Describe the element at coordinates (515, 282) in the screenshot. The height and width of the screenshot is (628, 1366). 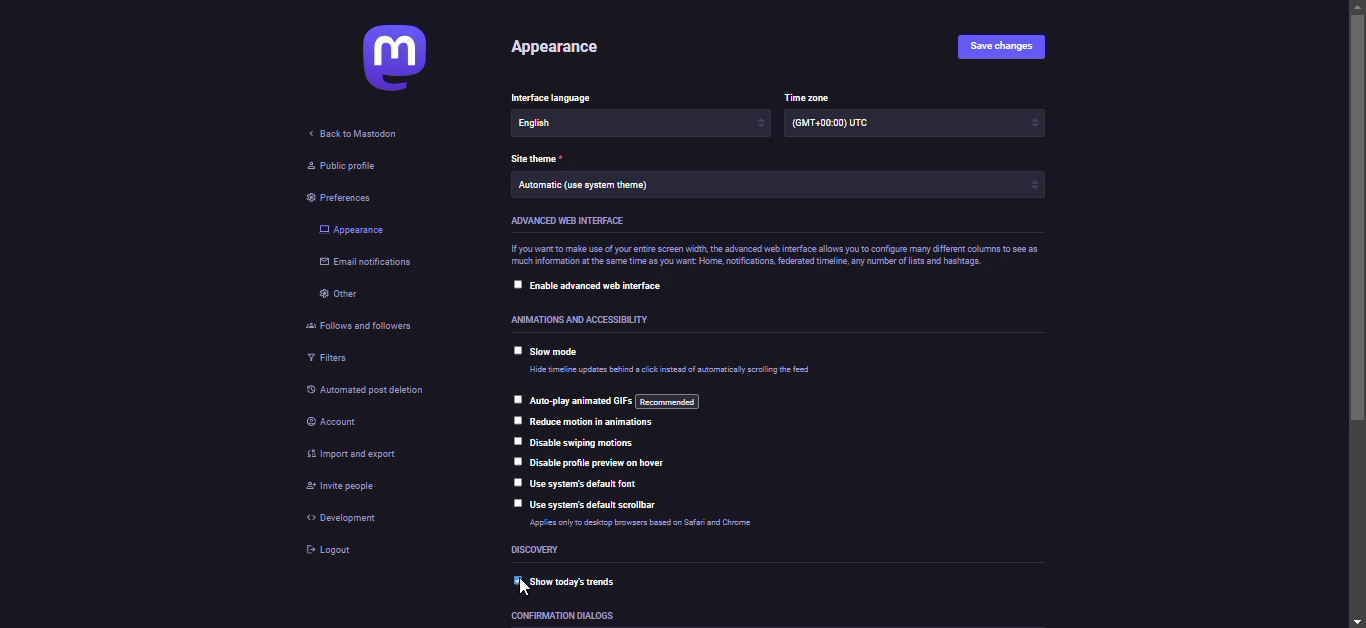
I see `click to select` at that location.